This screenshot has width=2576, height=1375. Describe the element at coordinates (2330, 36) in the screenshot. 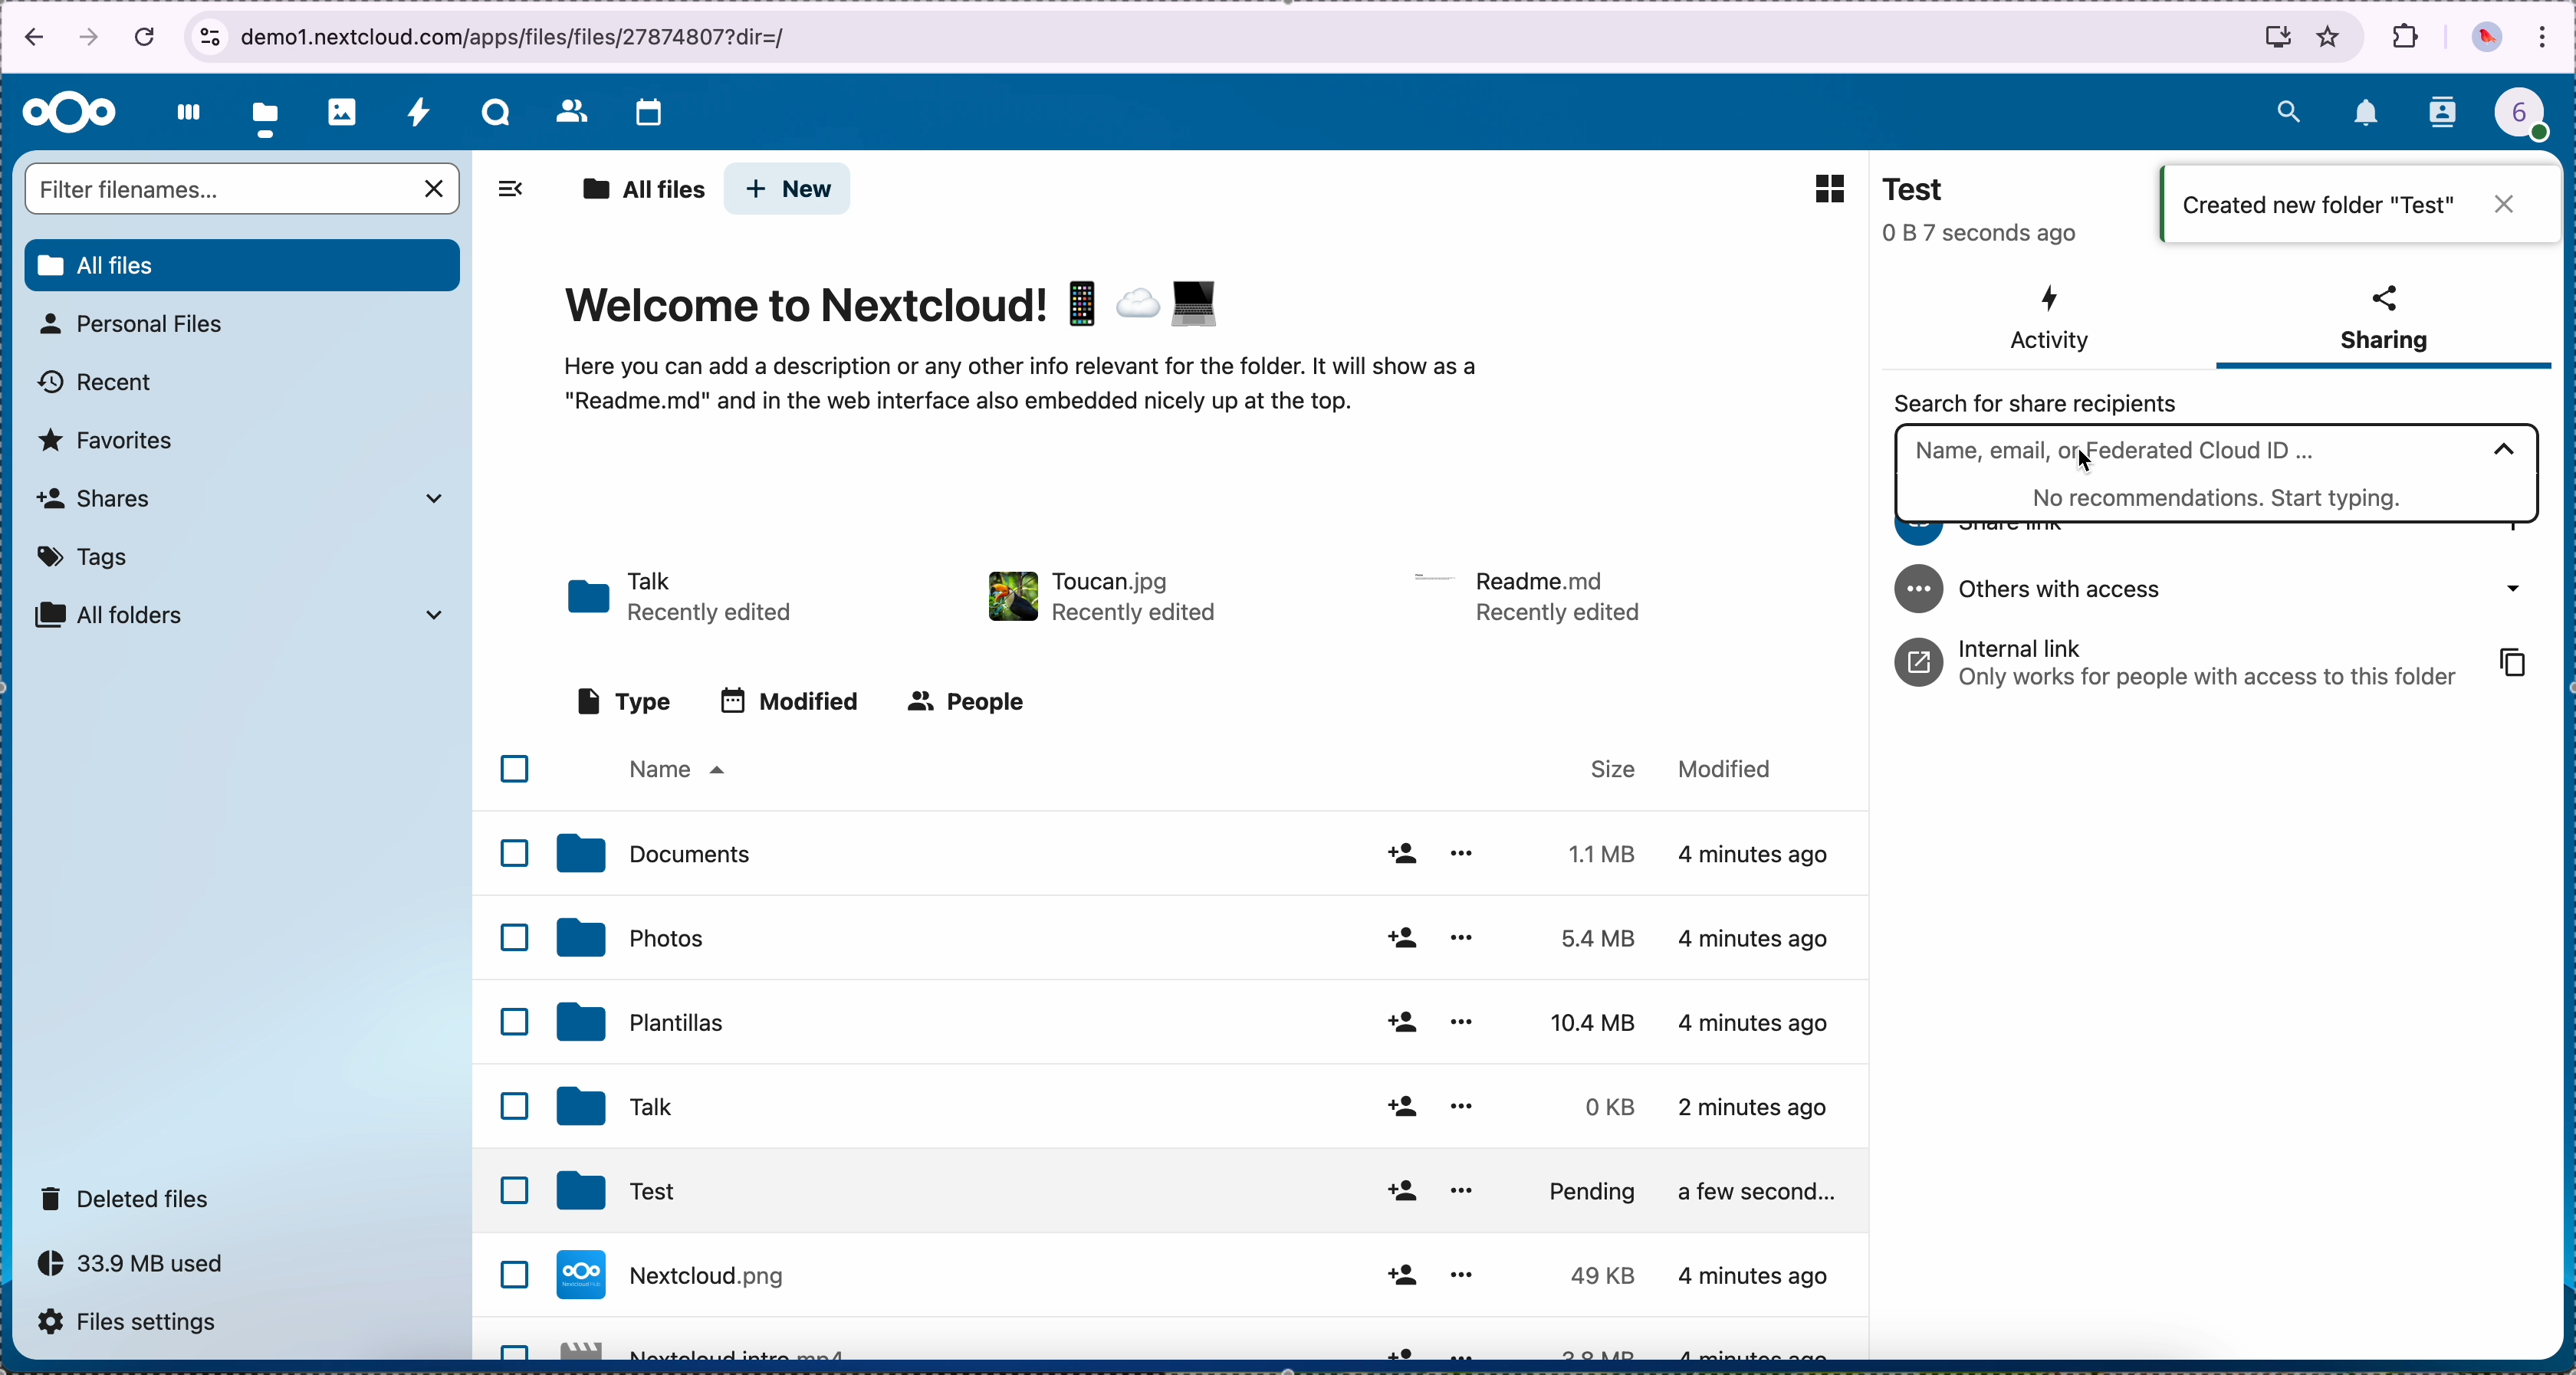

I see `favorites` at that location.